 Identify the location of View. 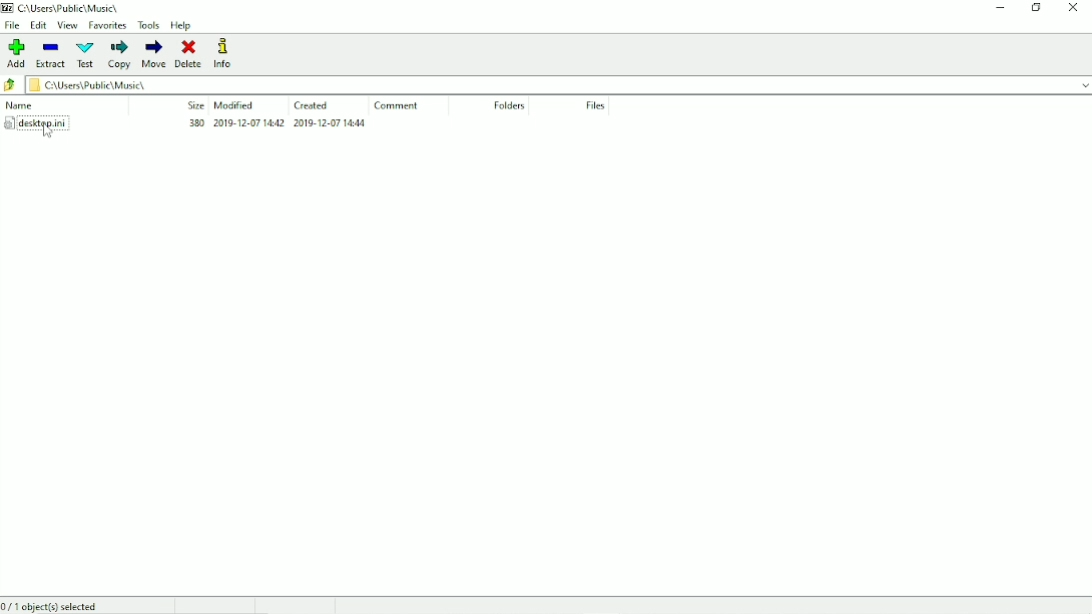
(68, 25).